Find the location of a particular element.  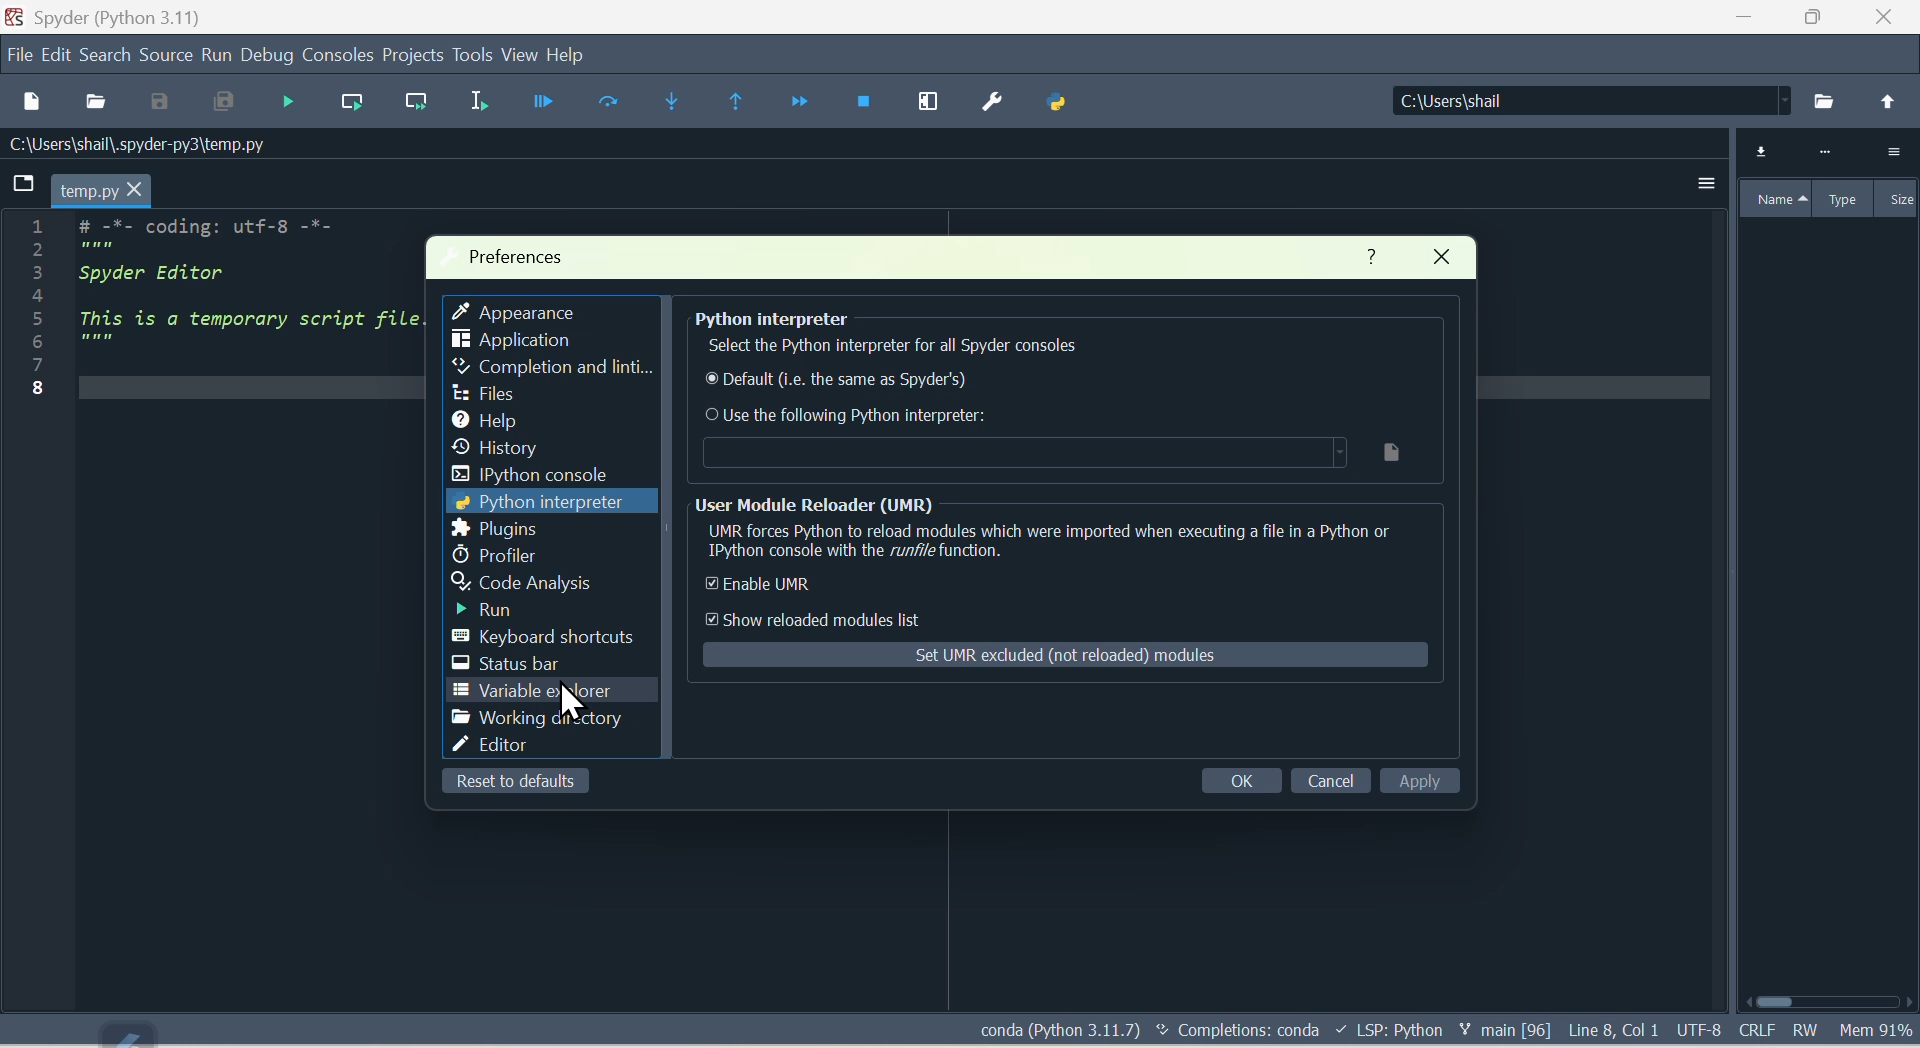

Profiler is located at coordinates (502, 556).